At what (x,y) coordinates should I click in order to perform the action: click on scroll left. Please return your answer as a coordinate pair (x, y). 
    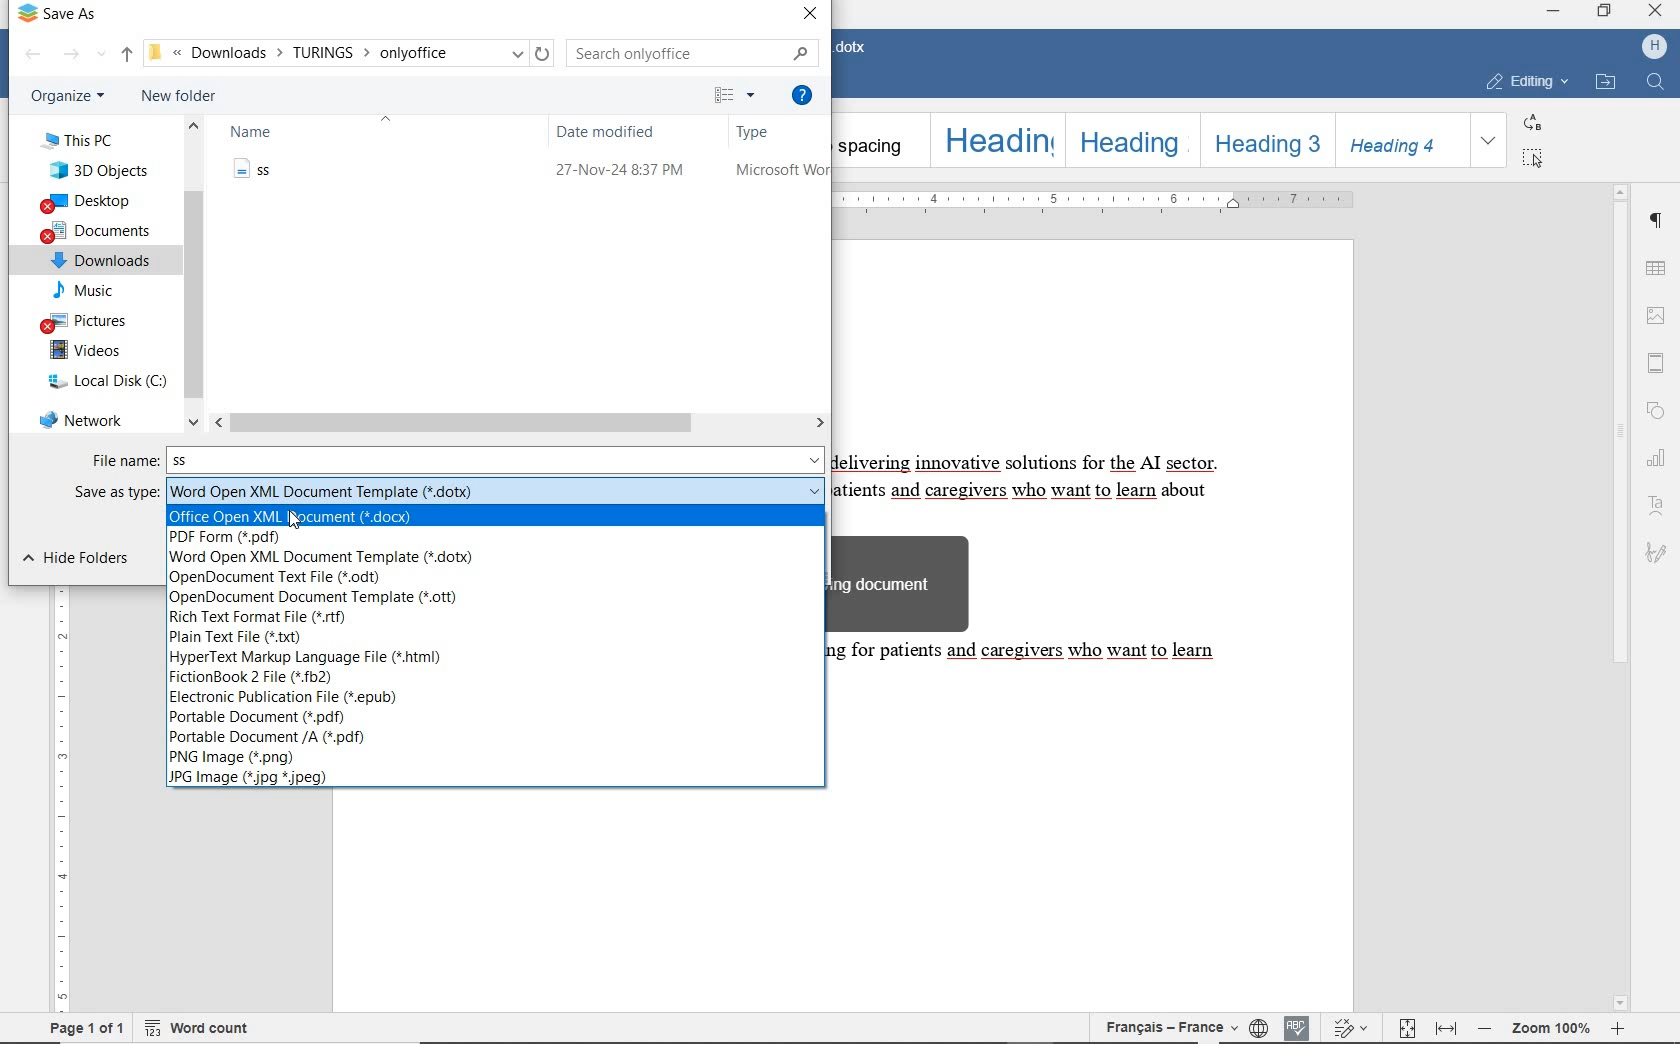
    Looking at the image, I should click on (223, 422).